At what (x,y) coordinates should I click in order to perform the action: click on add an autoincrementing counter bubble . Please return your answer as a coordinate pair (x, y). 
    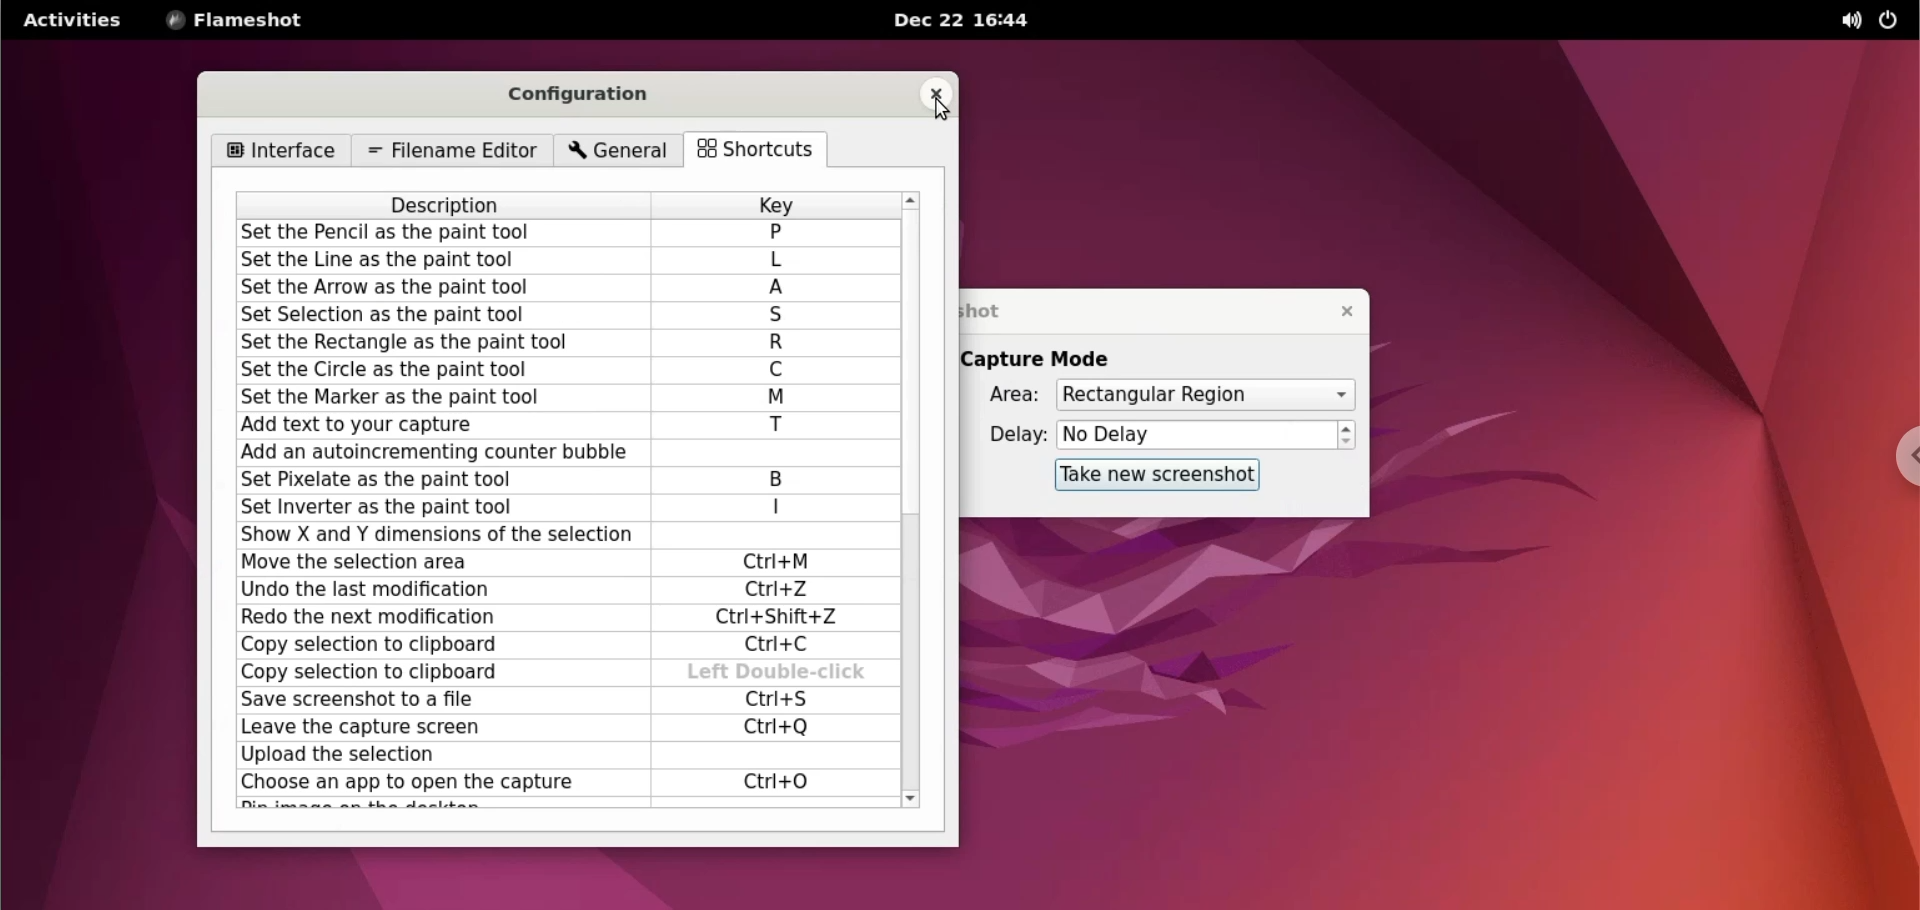
    Looking at the image, I should click on (435, 454).